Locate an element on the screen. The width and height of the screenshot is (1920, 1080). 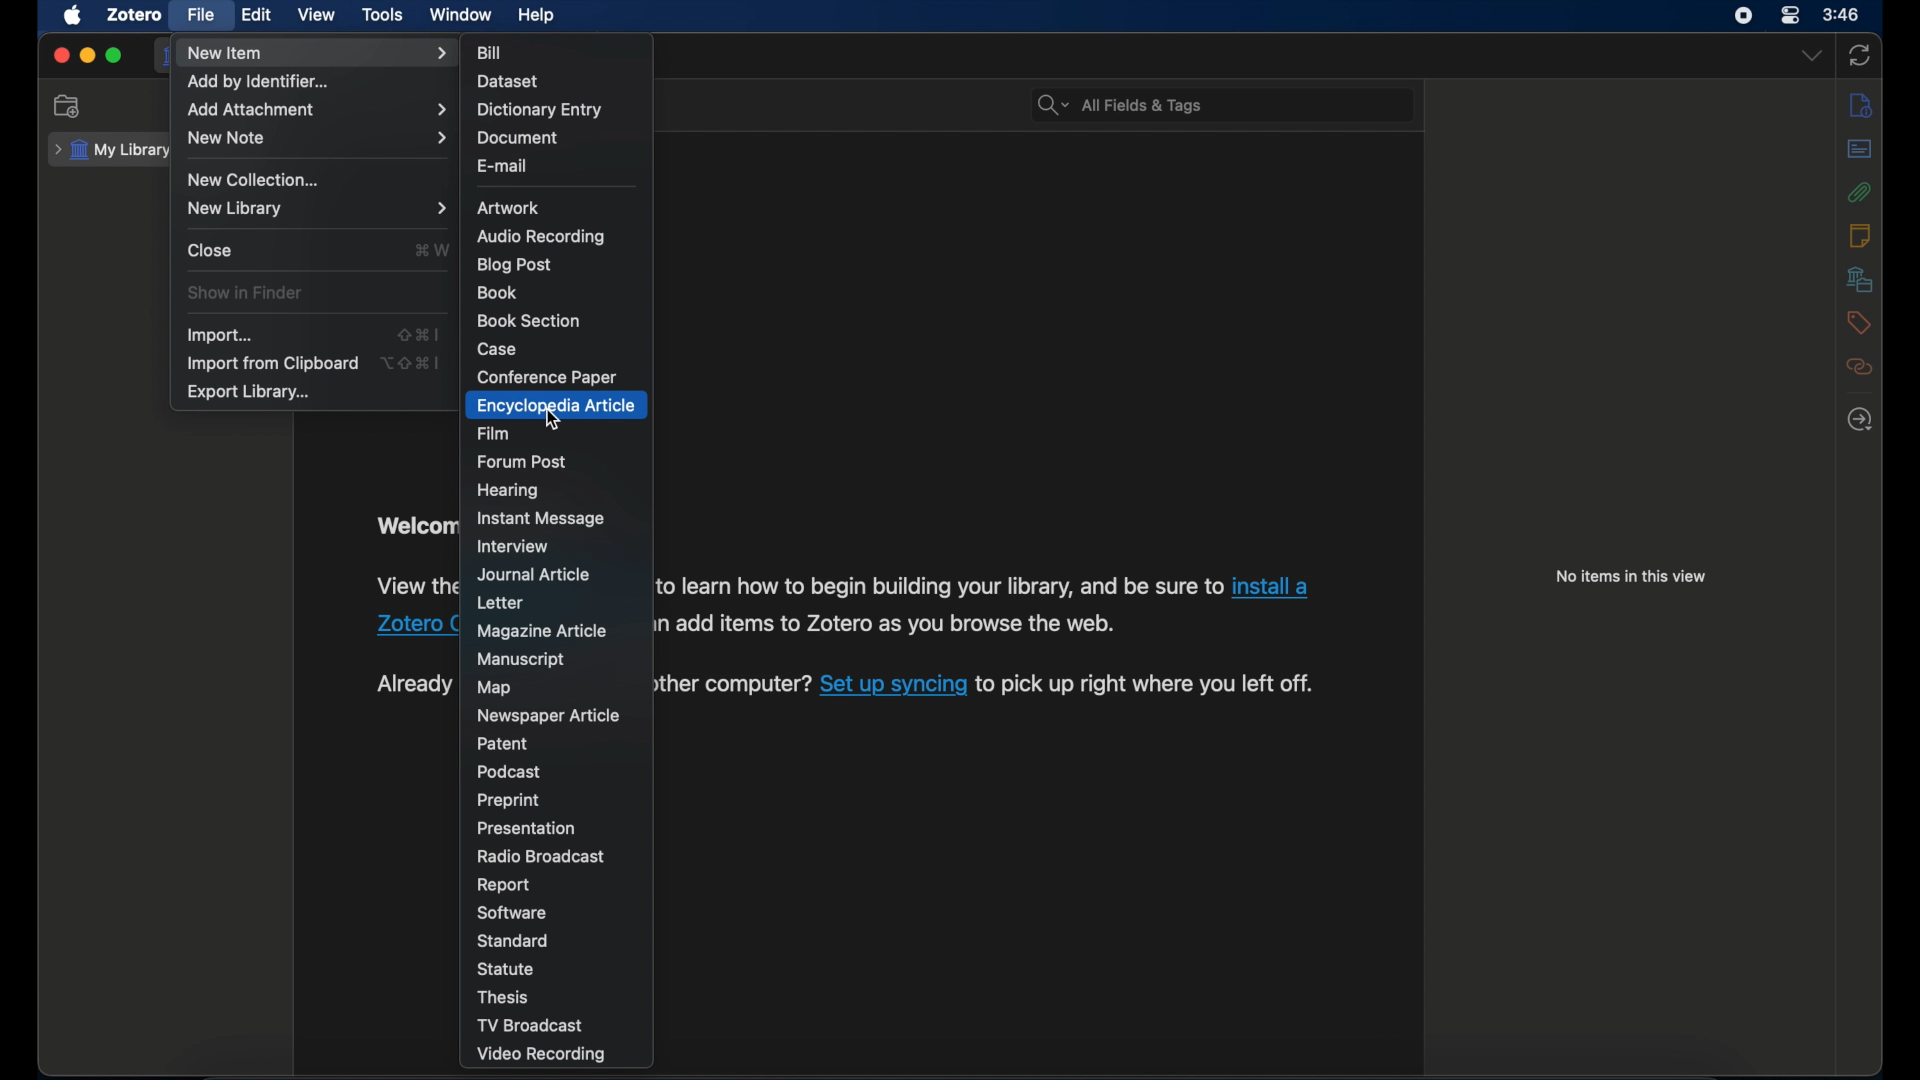
no items in this view is located at coordinates (1632, 577).